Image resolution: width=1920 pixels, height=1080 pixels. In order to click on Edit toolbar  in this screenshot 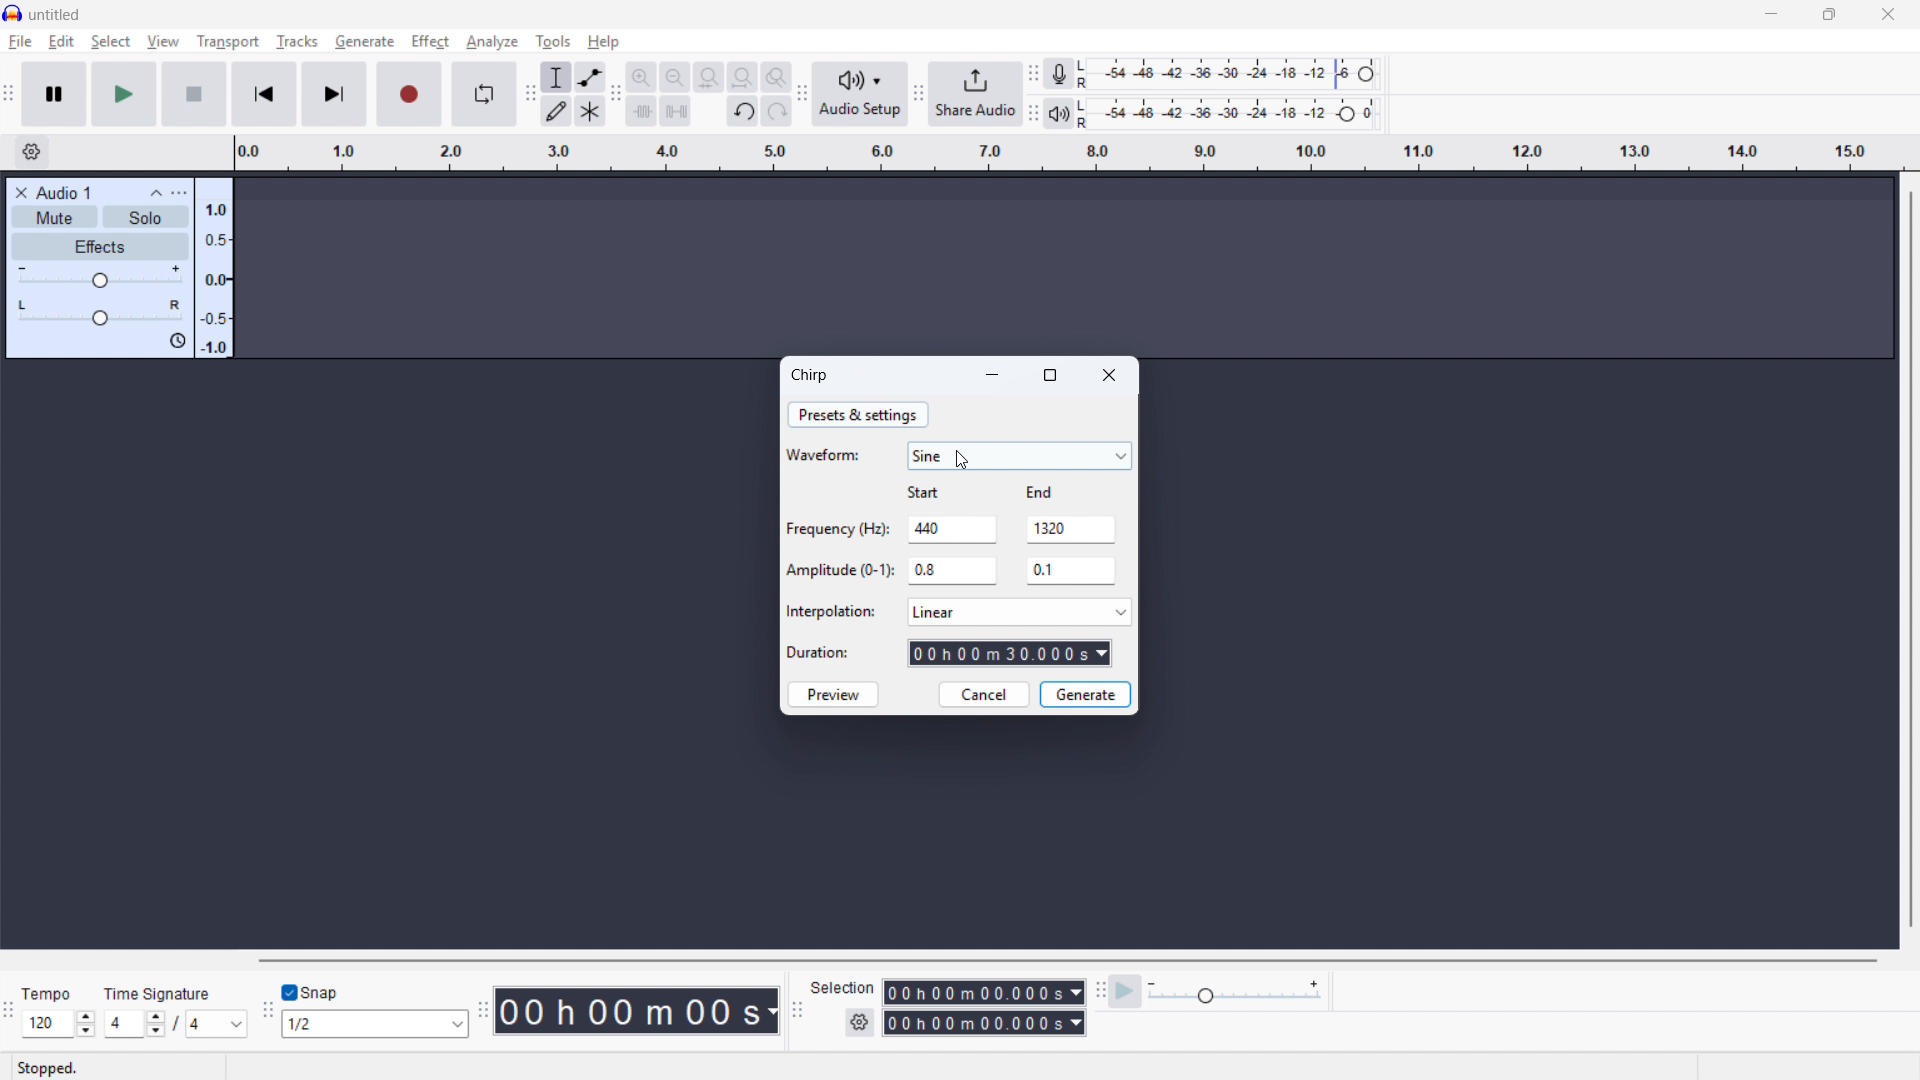, I will do `click(616, 96)`.